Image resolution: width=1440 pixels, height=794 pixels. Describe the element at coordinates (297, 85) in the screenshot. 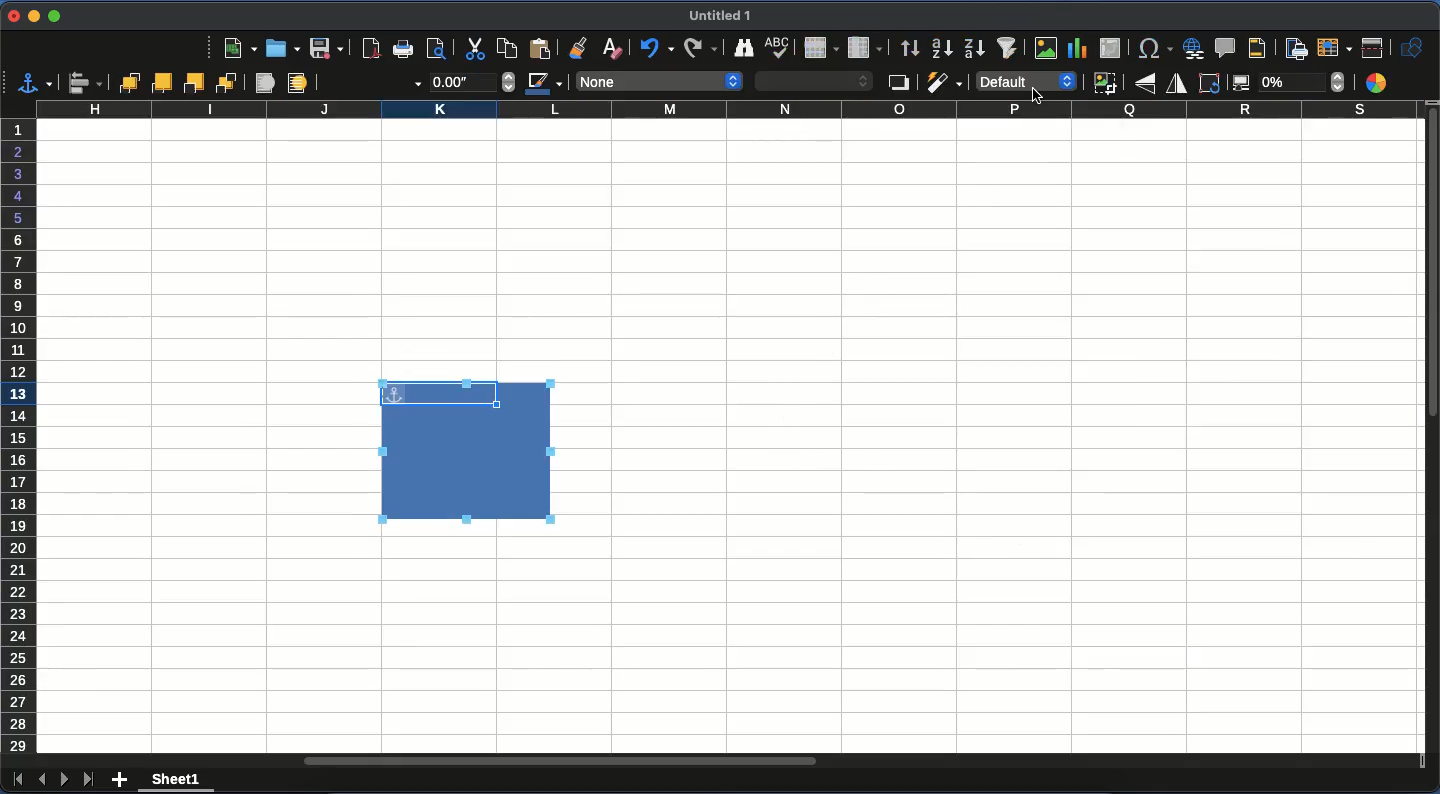

I see `background` at that location.